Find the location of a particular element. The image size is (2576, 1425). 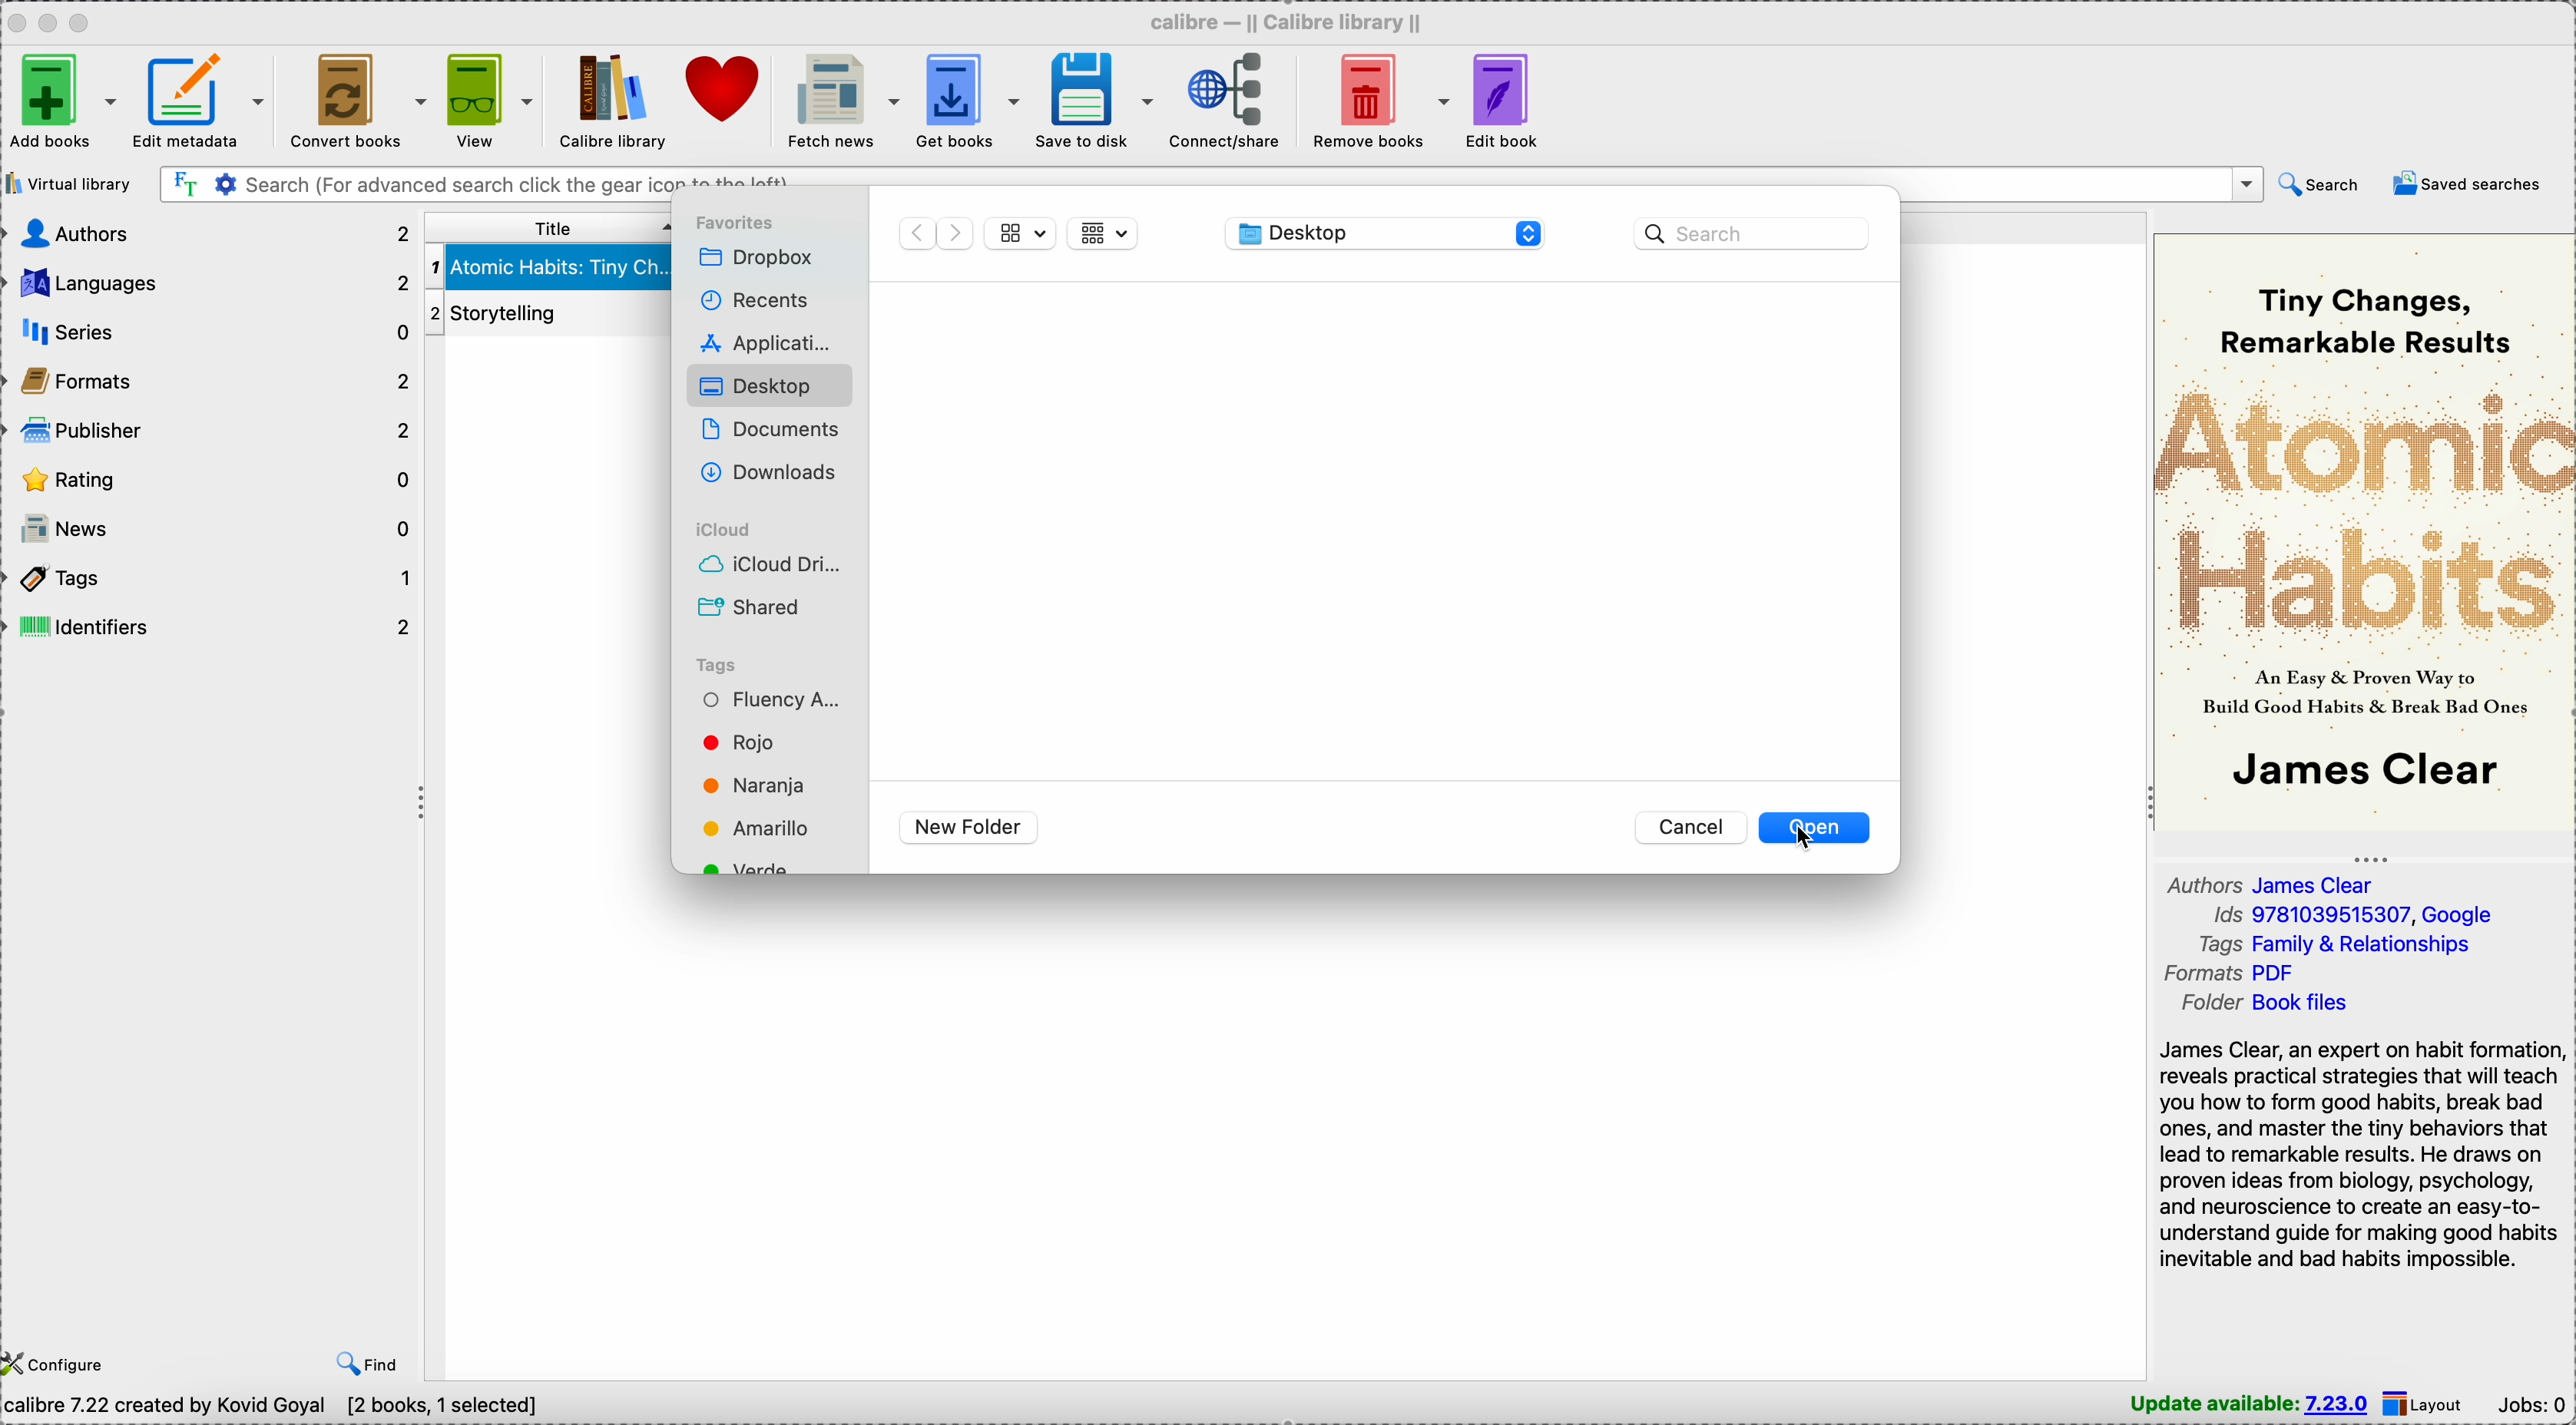

connect/share is located at coordinates (1219, 100).